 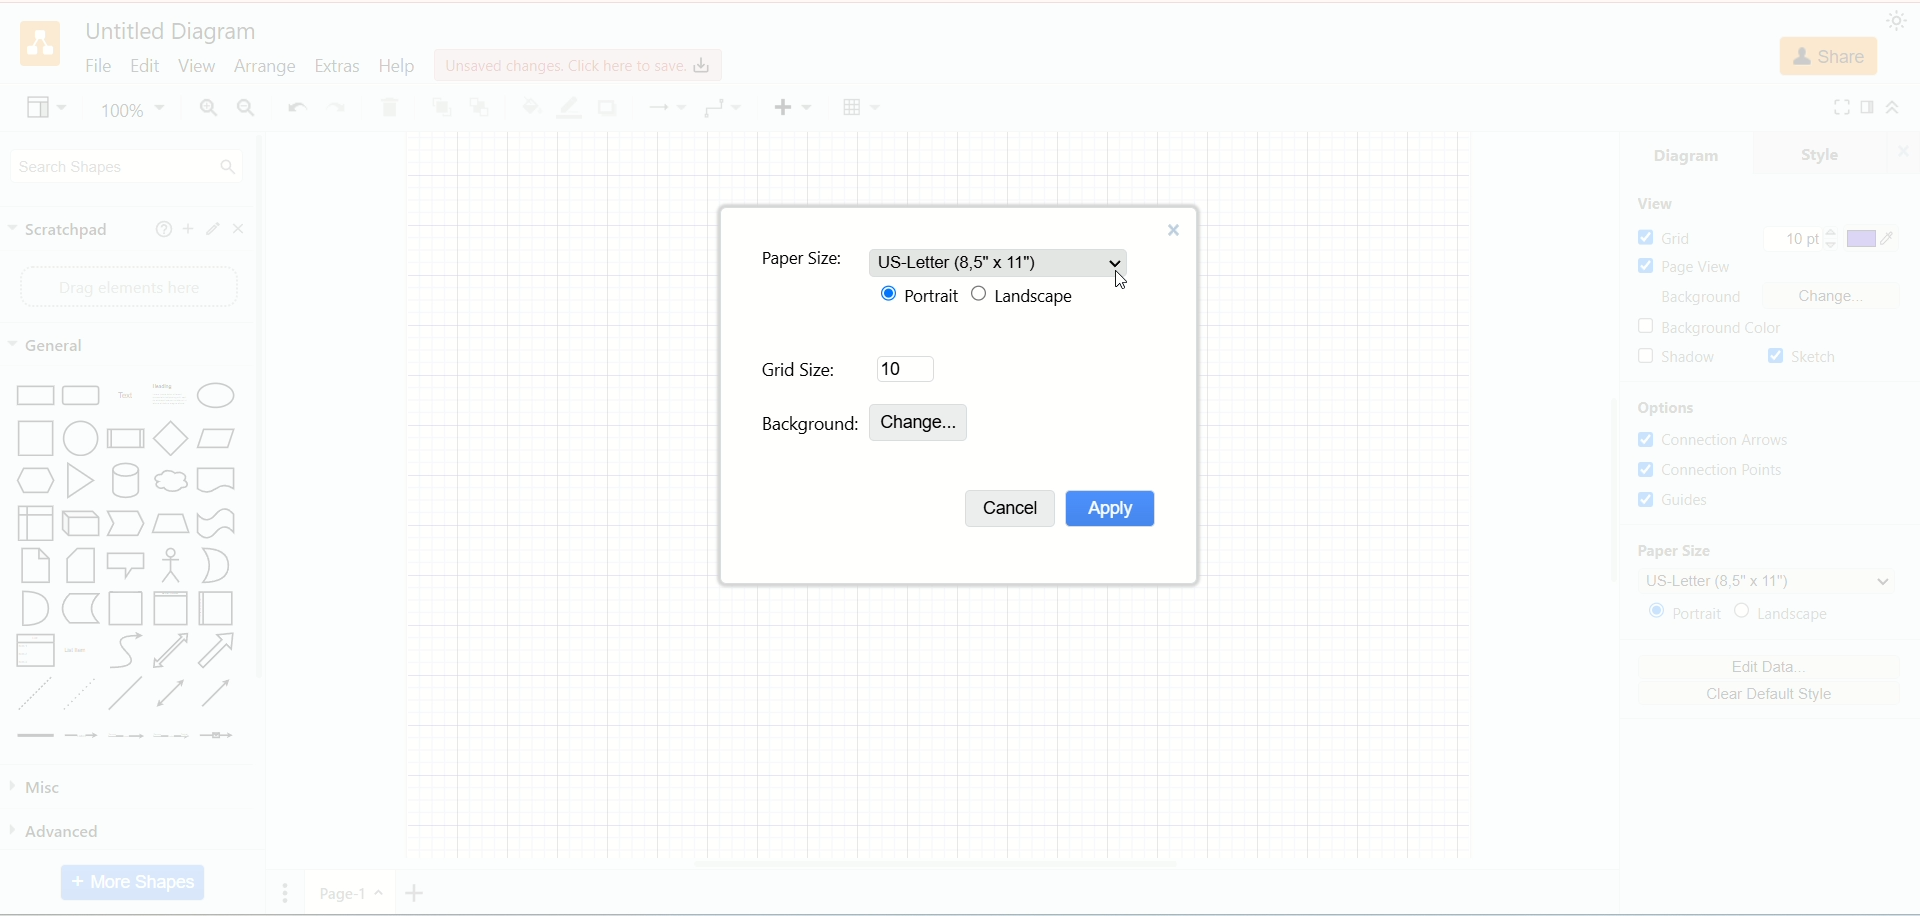 What do you see at coordinates (527, 105) in the screenshot?
I see `fill color` at bounding box center [527, 105].